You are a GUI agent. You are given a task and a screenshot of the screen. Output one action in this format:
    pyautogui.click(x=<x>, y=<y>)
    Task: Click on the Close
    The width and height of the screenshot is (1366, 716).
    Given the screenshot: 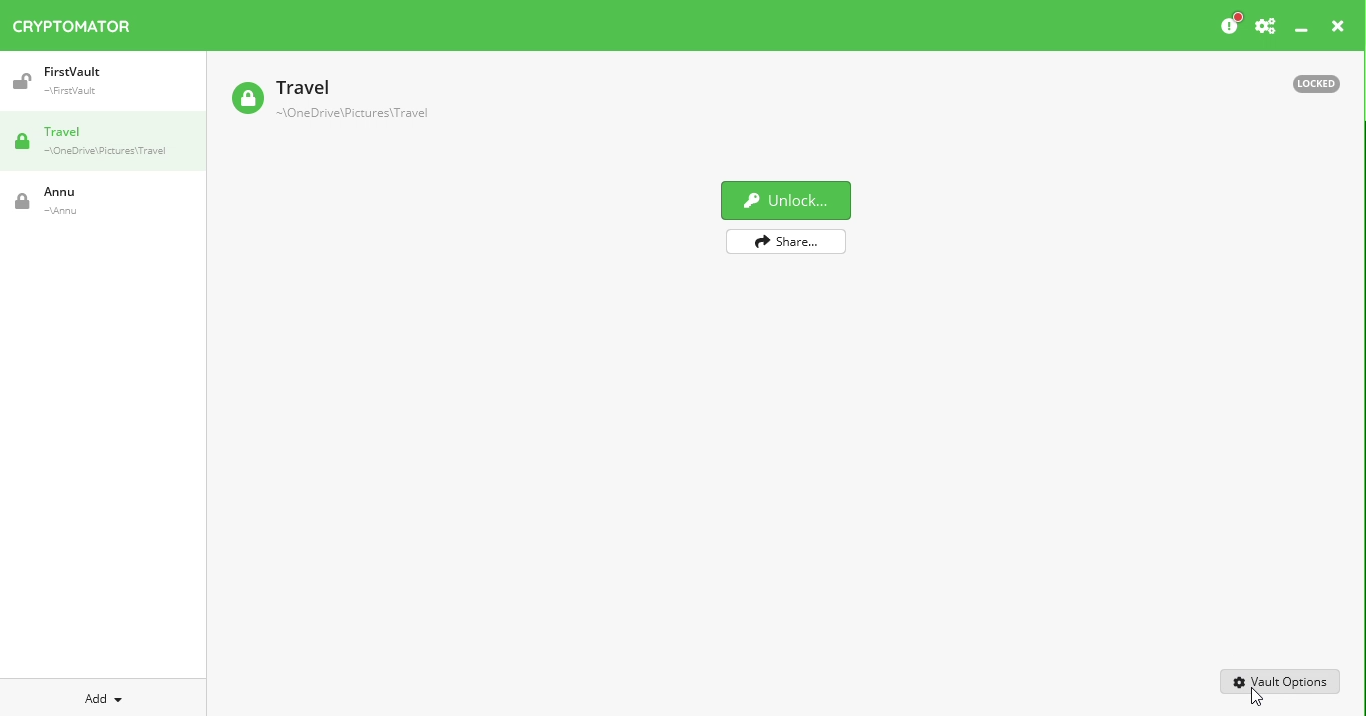 What is the action you would take?
    pyautogui.click(x=1338, y=29)
    